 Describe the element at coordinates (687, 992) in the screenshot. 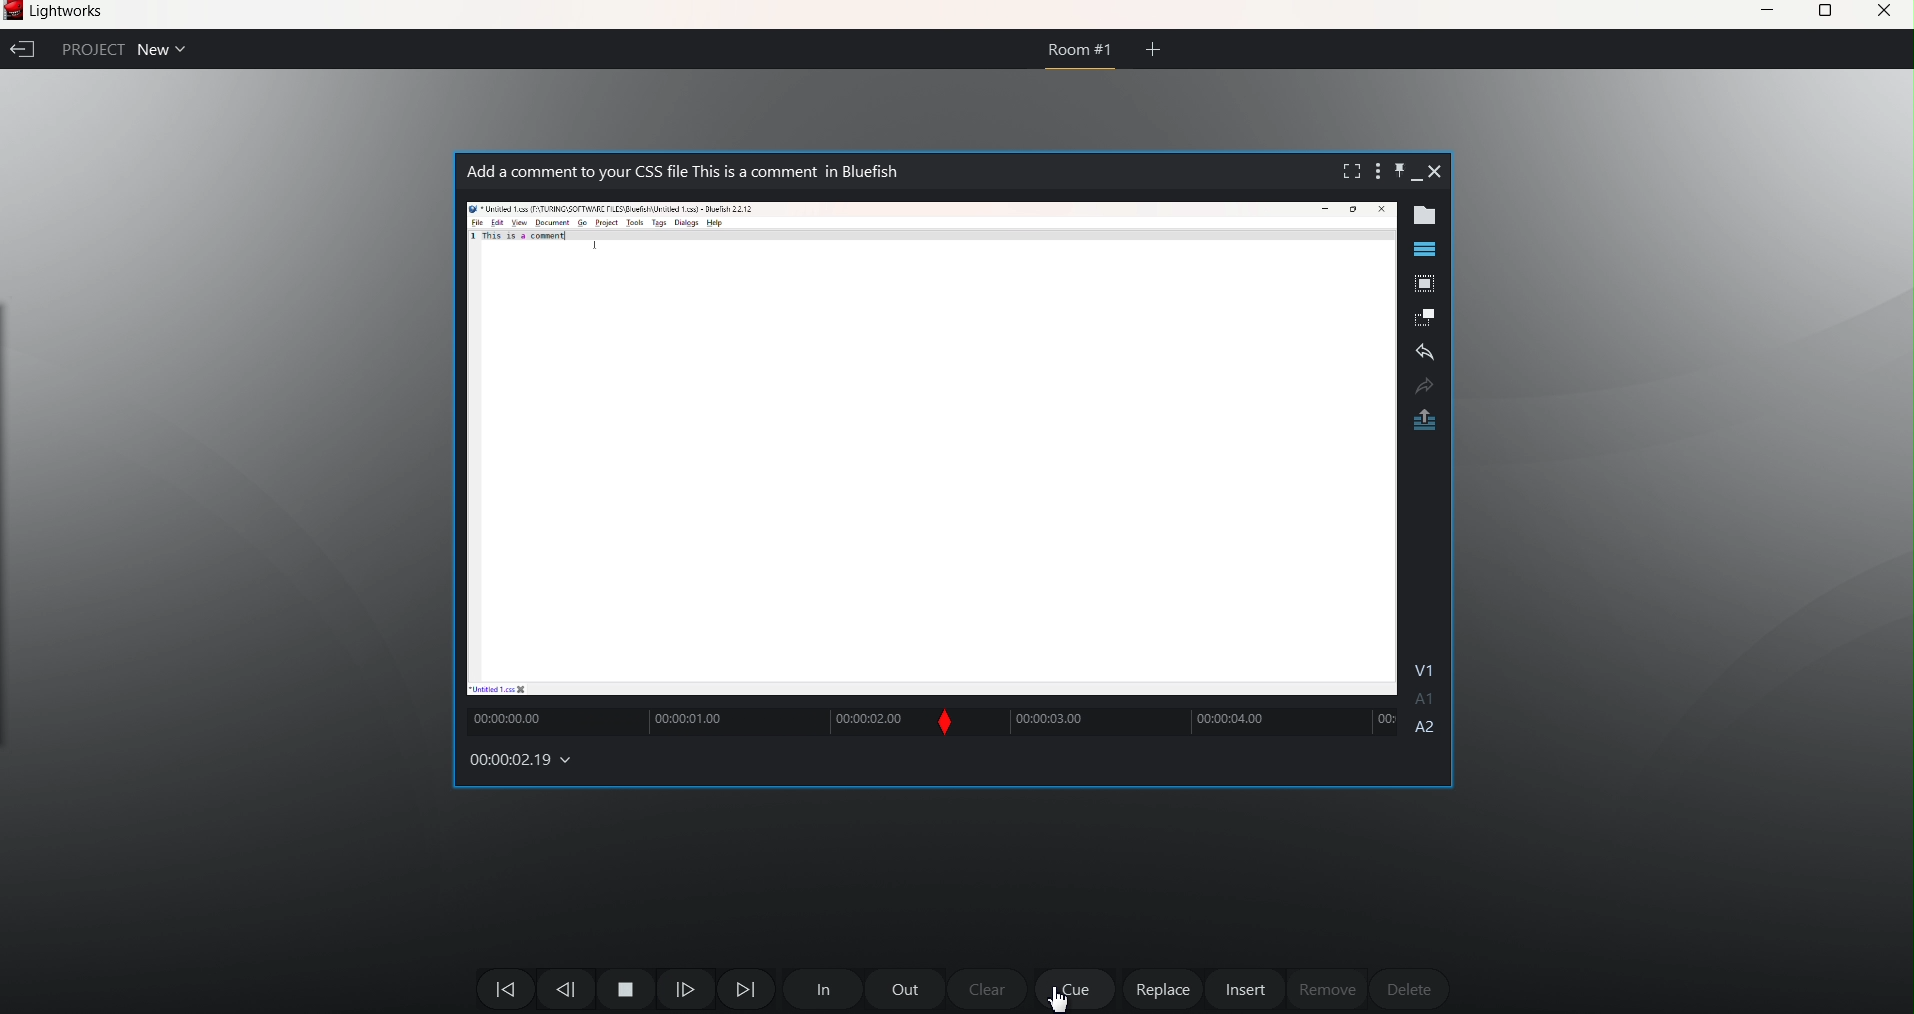

I see `Move One frame next` at that location.